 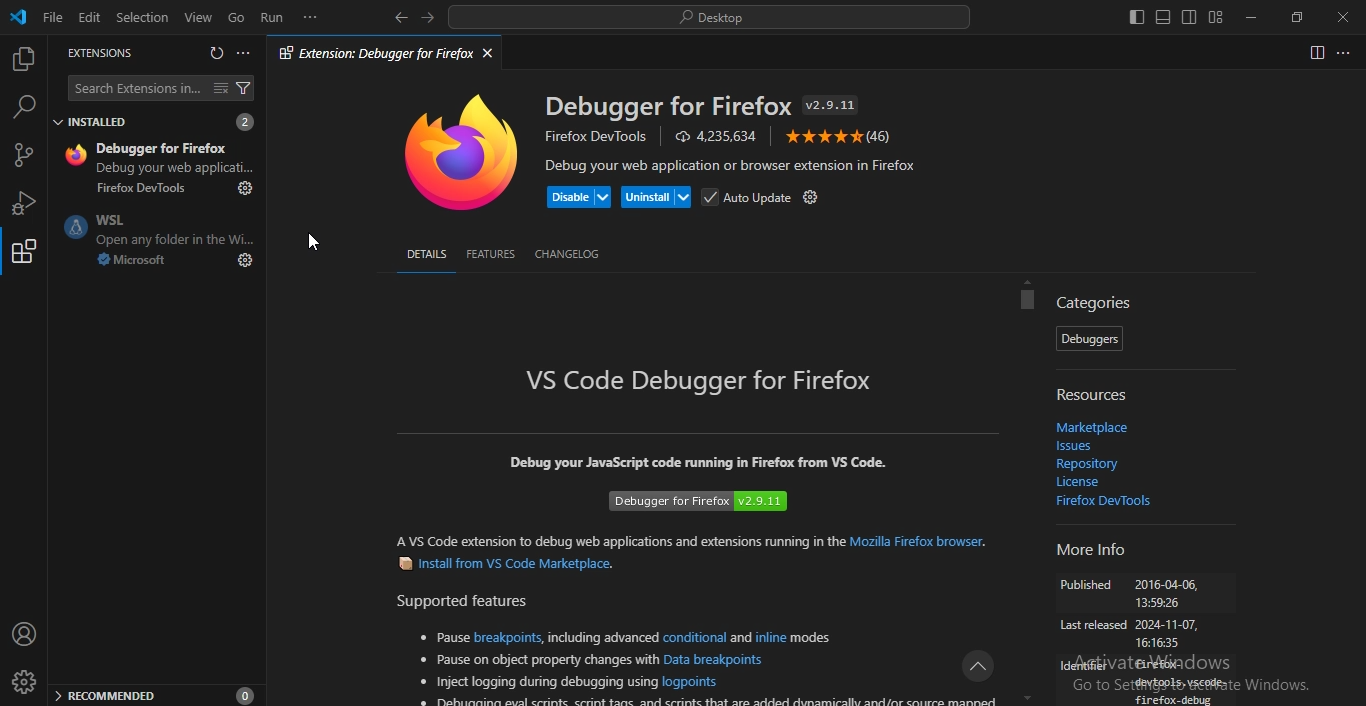 I want to click on settings, so click(x=242, y=260).